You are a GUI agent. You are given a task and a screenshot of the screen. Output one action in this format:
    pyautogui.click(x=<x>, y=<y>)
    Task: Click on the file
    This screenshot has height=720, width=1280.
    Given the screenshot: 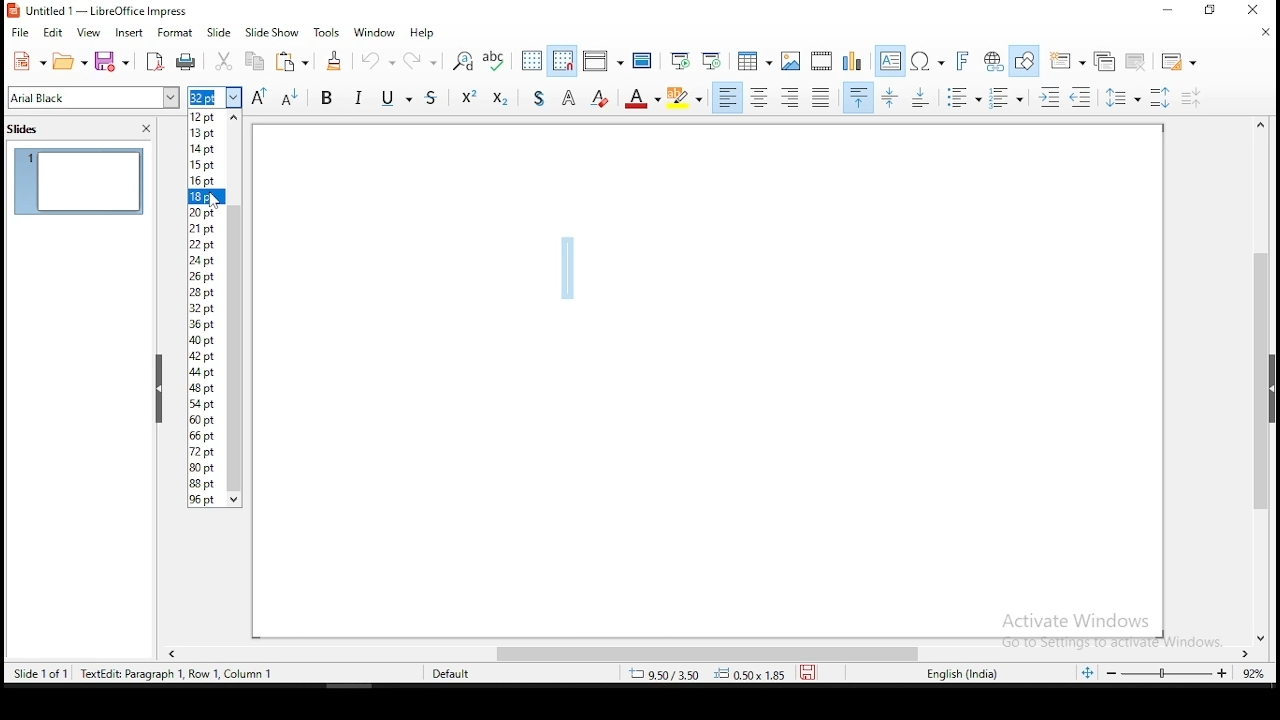 What is the action you would take?
    pyautogui.click(x=20, y=32)
    